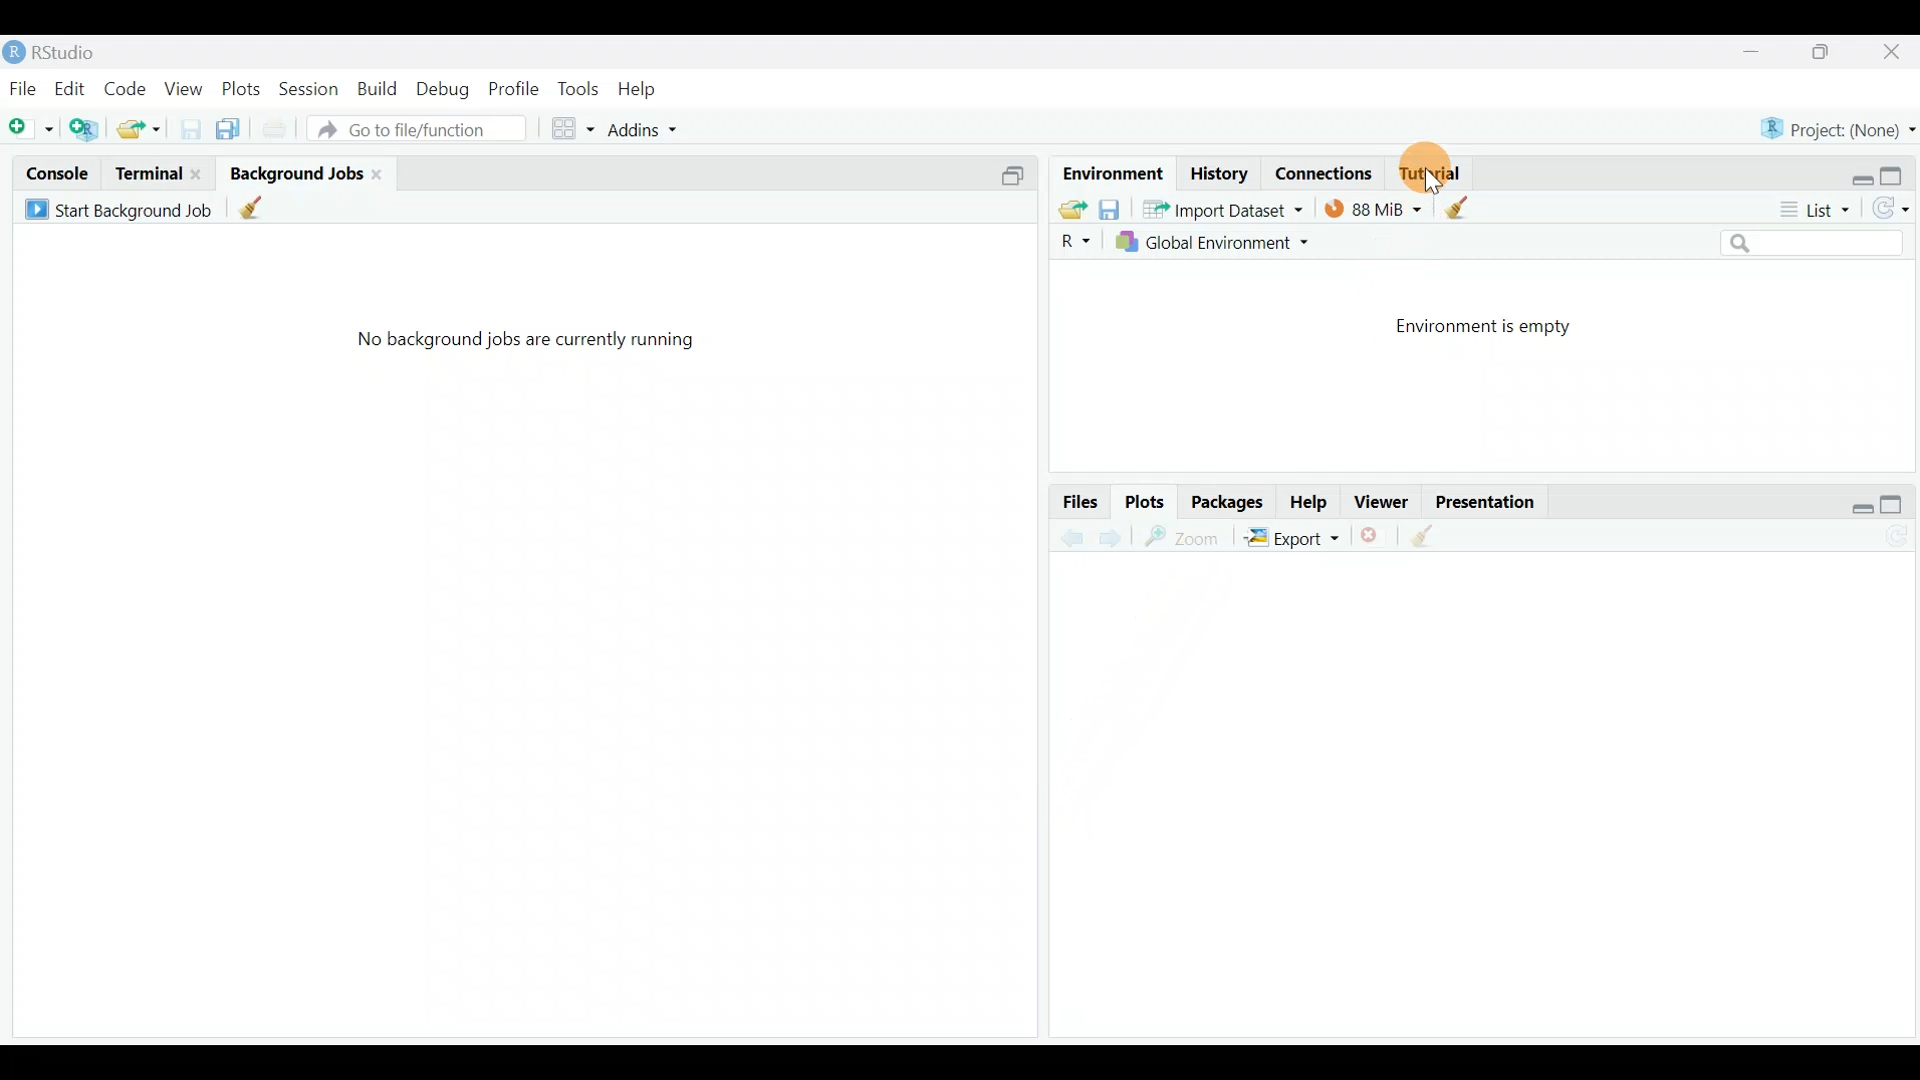 The image size is (1920, 1080). What do you see at coordinates (376, 95) in the screenshot?
I see `Build` at bounding box center [376, 95].